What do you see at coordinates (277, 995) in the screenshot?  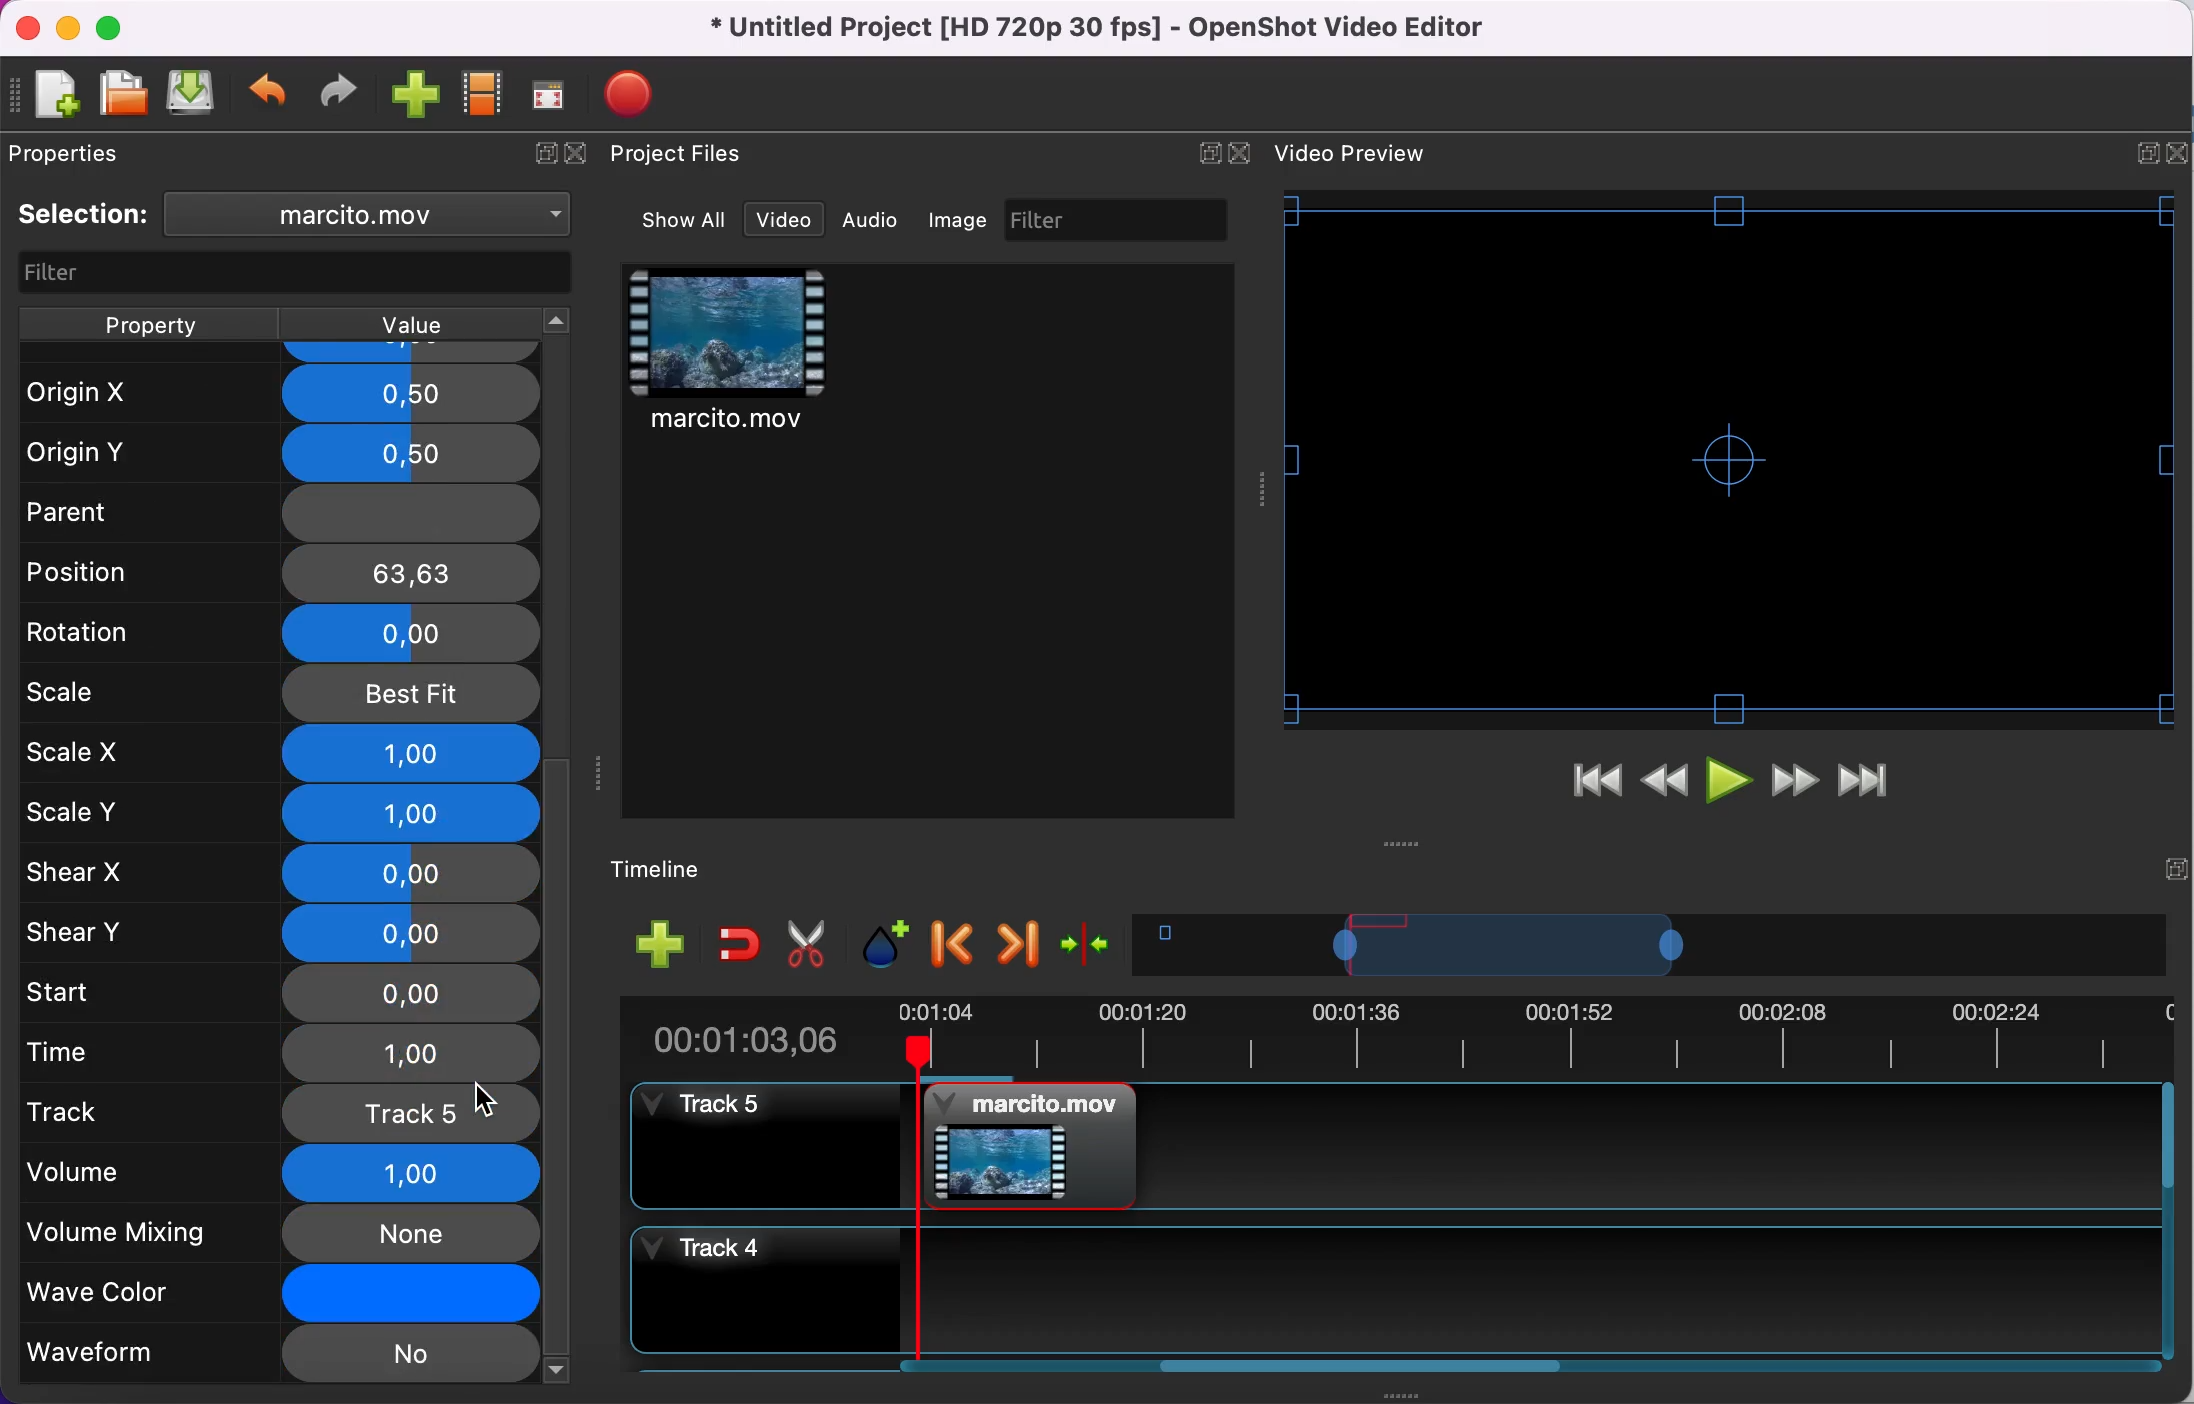 I see `start 0` at bounding box center [277, 995].